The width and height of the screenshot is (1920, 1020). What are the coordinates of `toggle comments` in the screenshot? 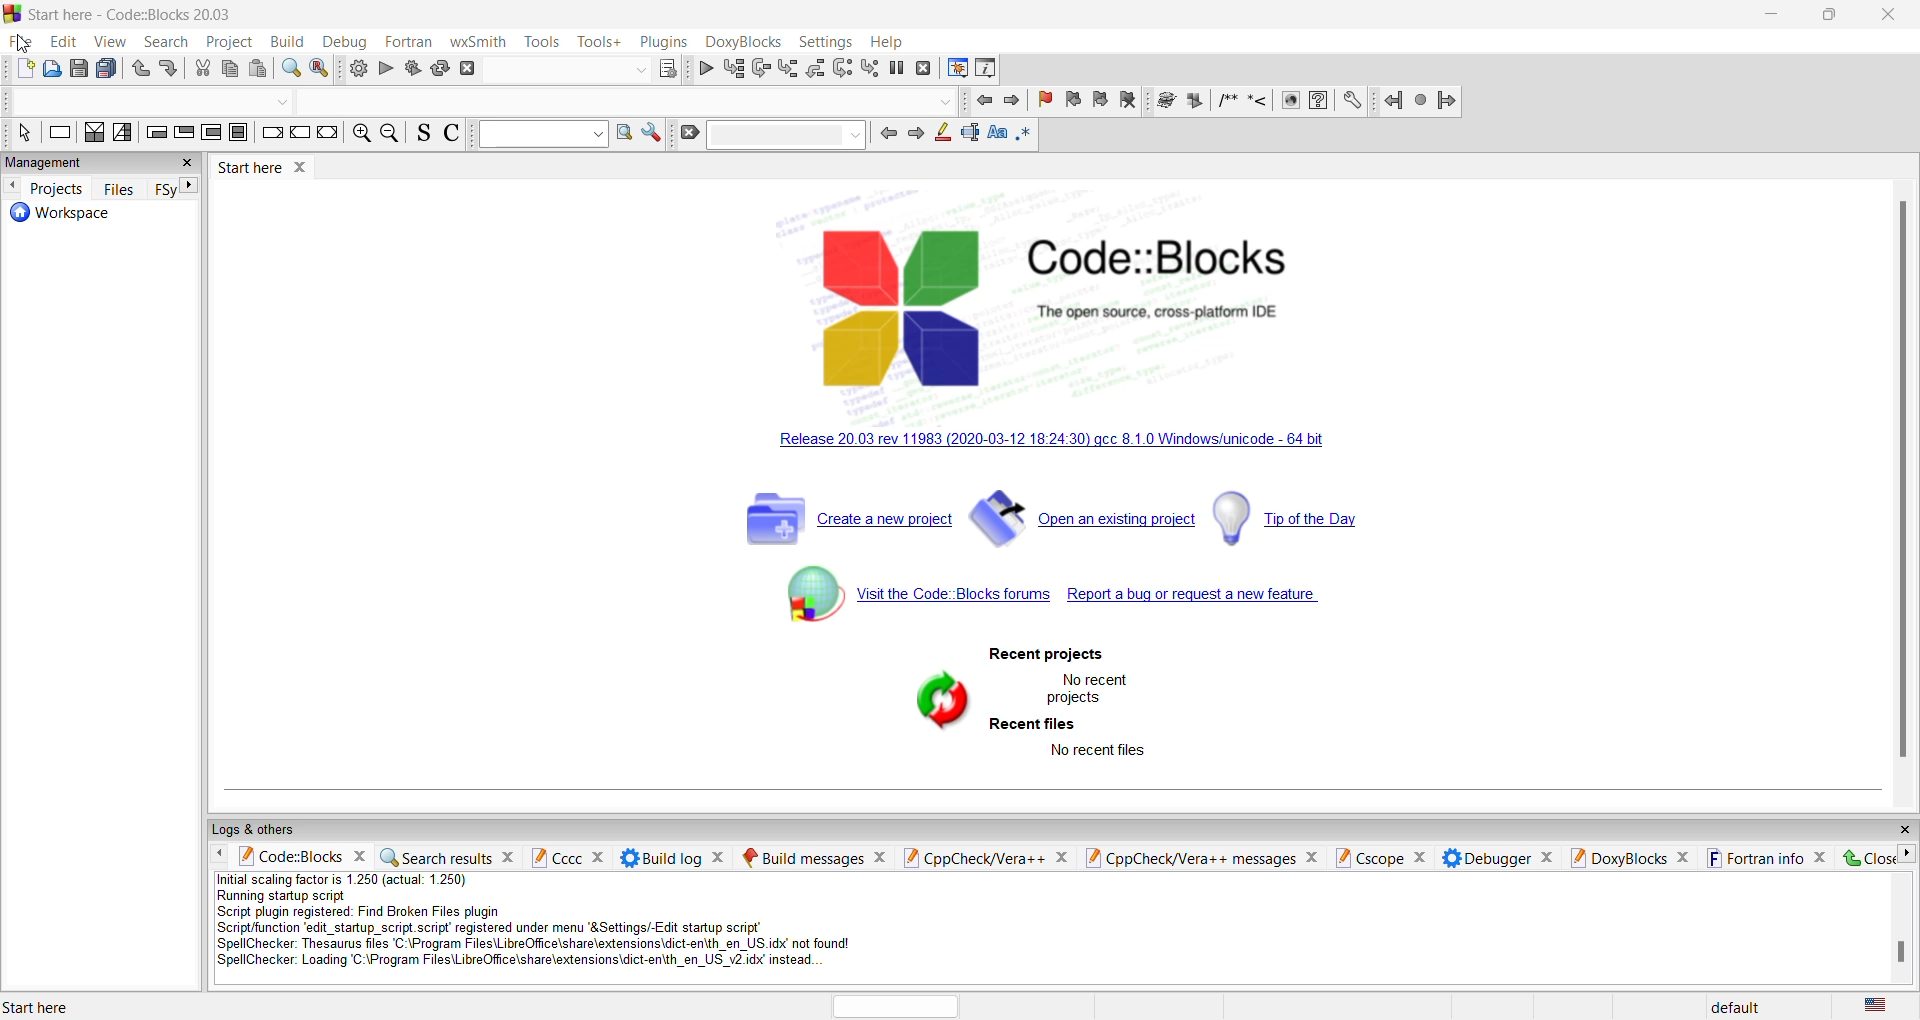 It's located at (452, 133).